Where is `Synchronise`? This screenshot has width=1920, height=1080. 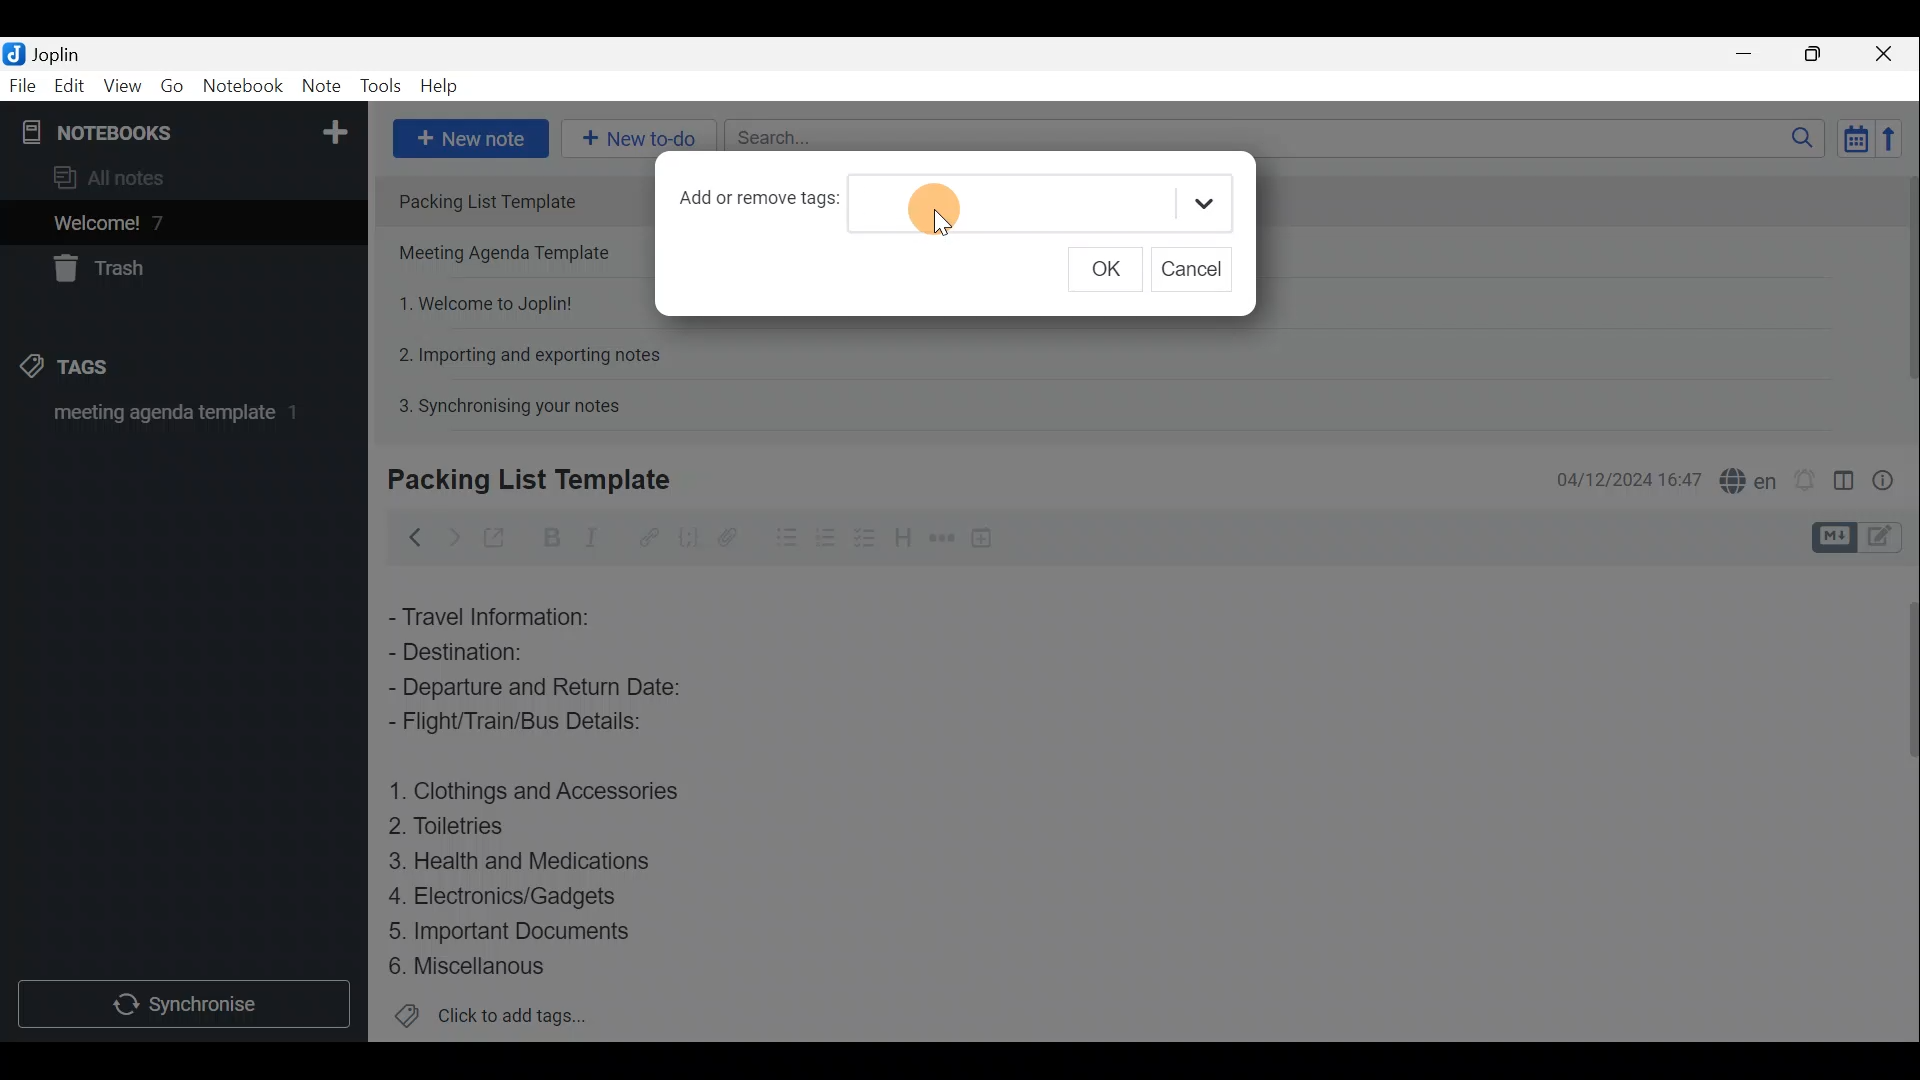
Synchronise is located at coordinates (187, 1007).